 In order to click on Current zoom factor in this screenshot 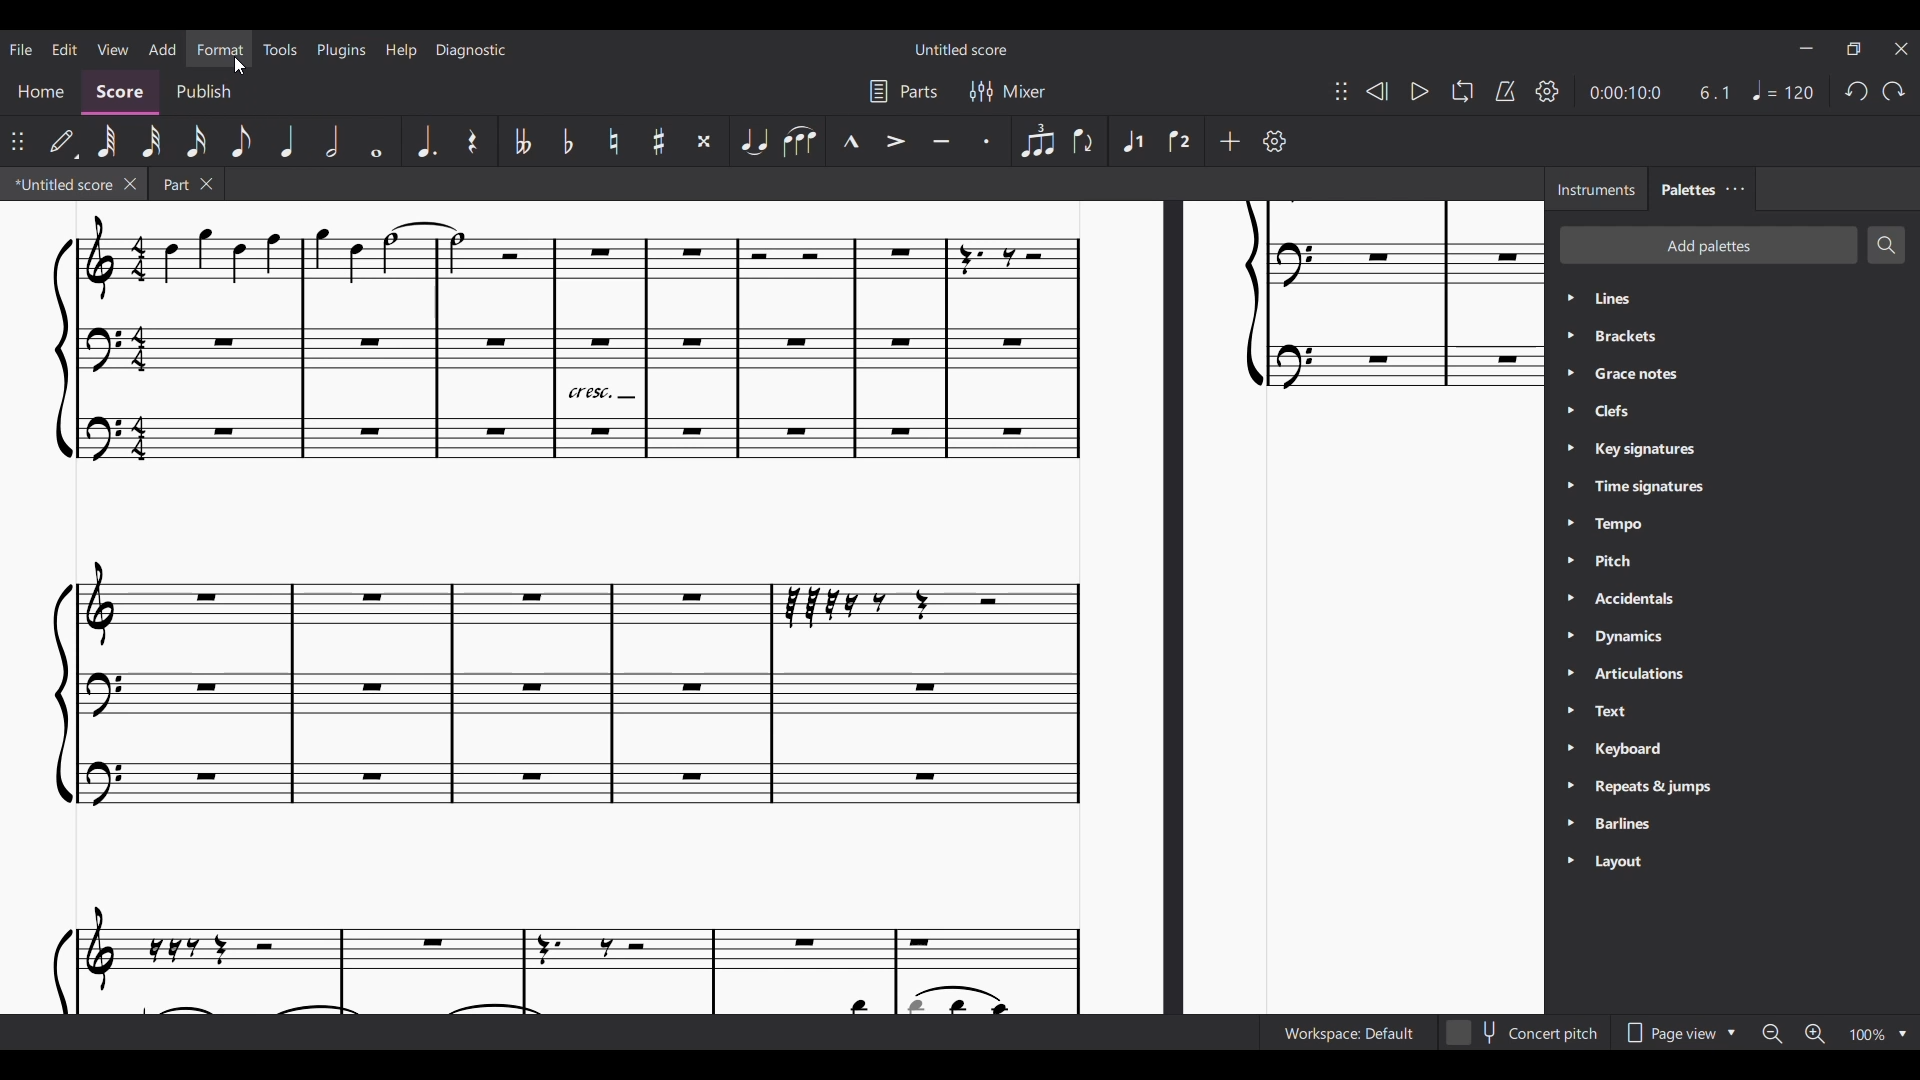, I will do `click(1868, 1035)`.